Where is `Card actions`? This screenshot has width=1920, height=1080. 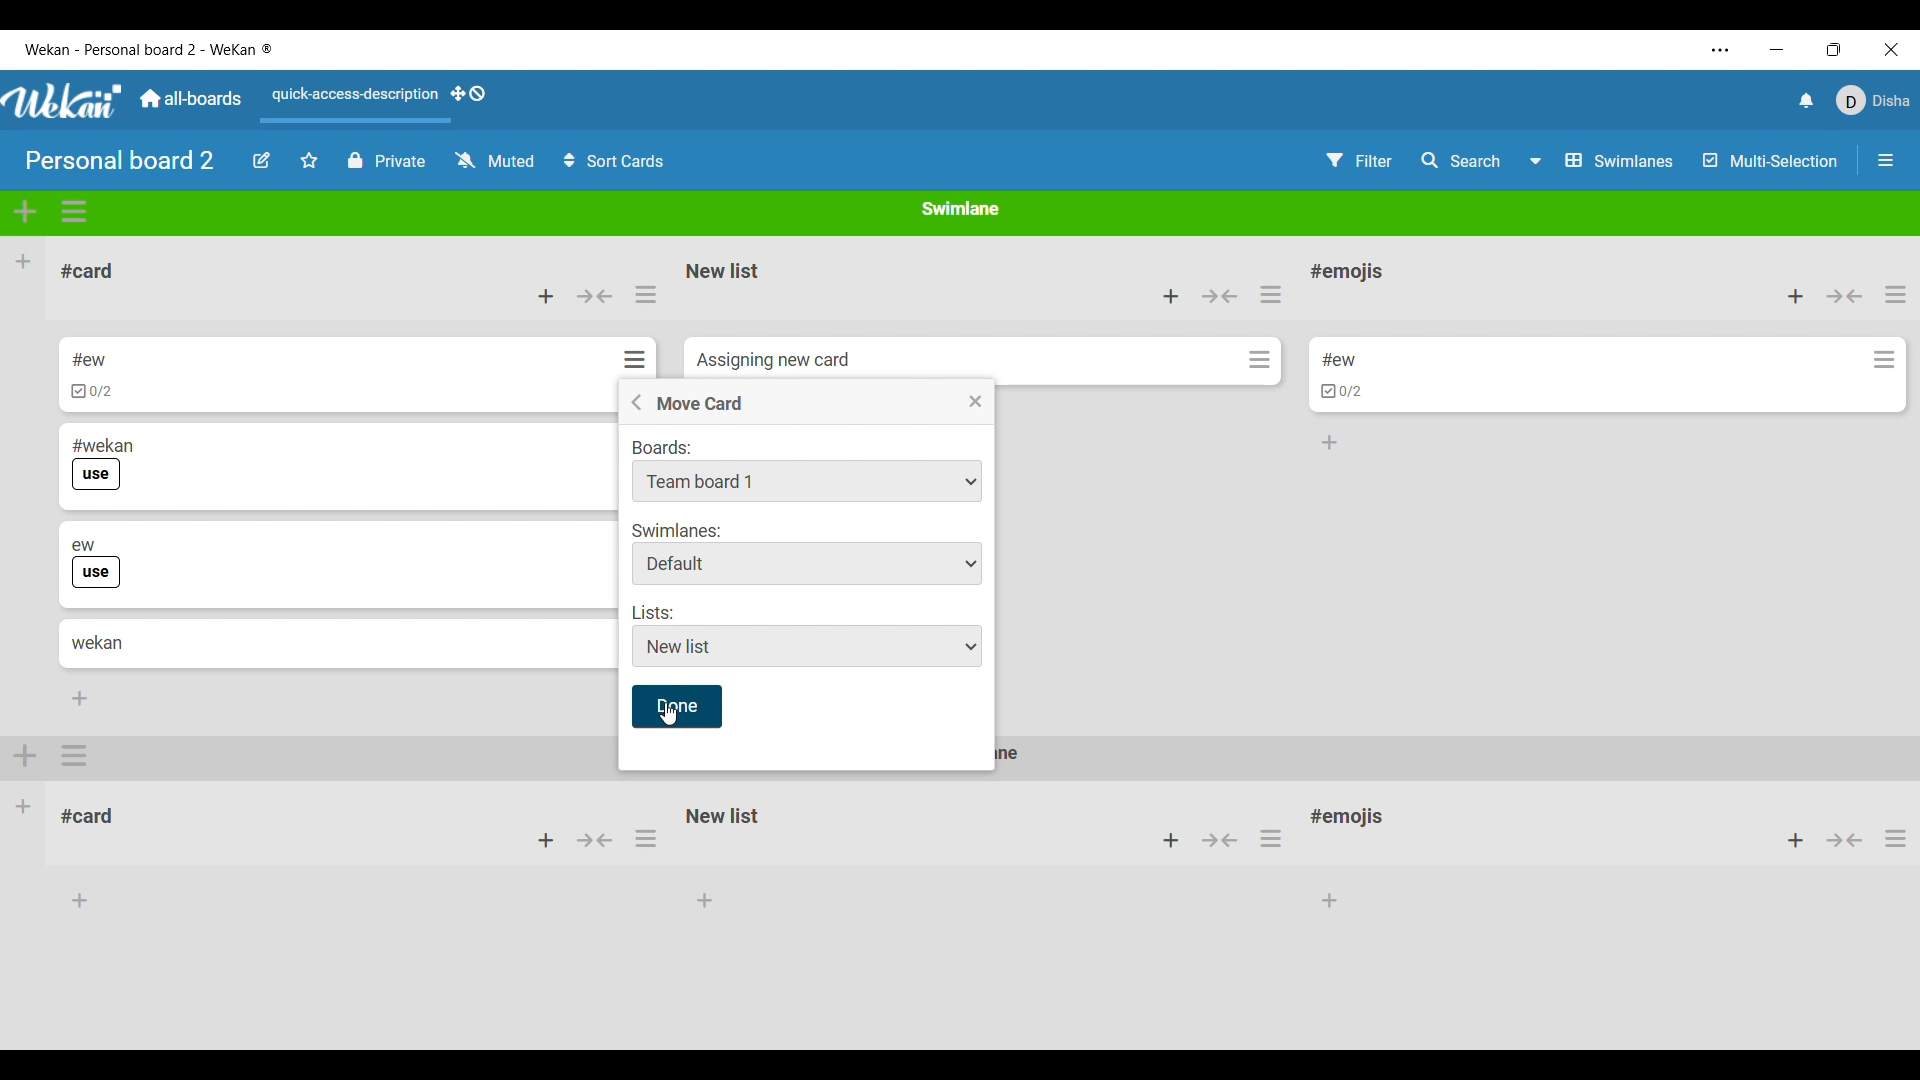
Card actions is located at coordinates (636, 359).